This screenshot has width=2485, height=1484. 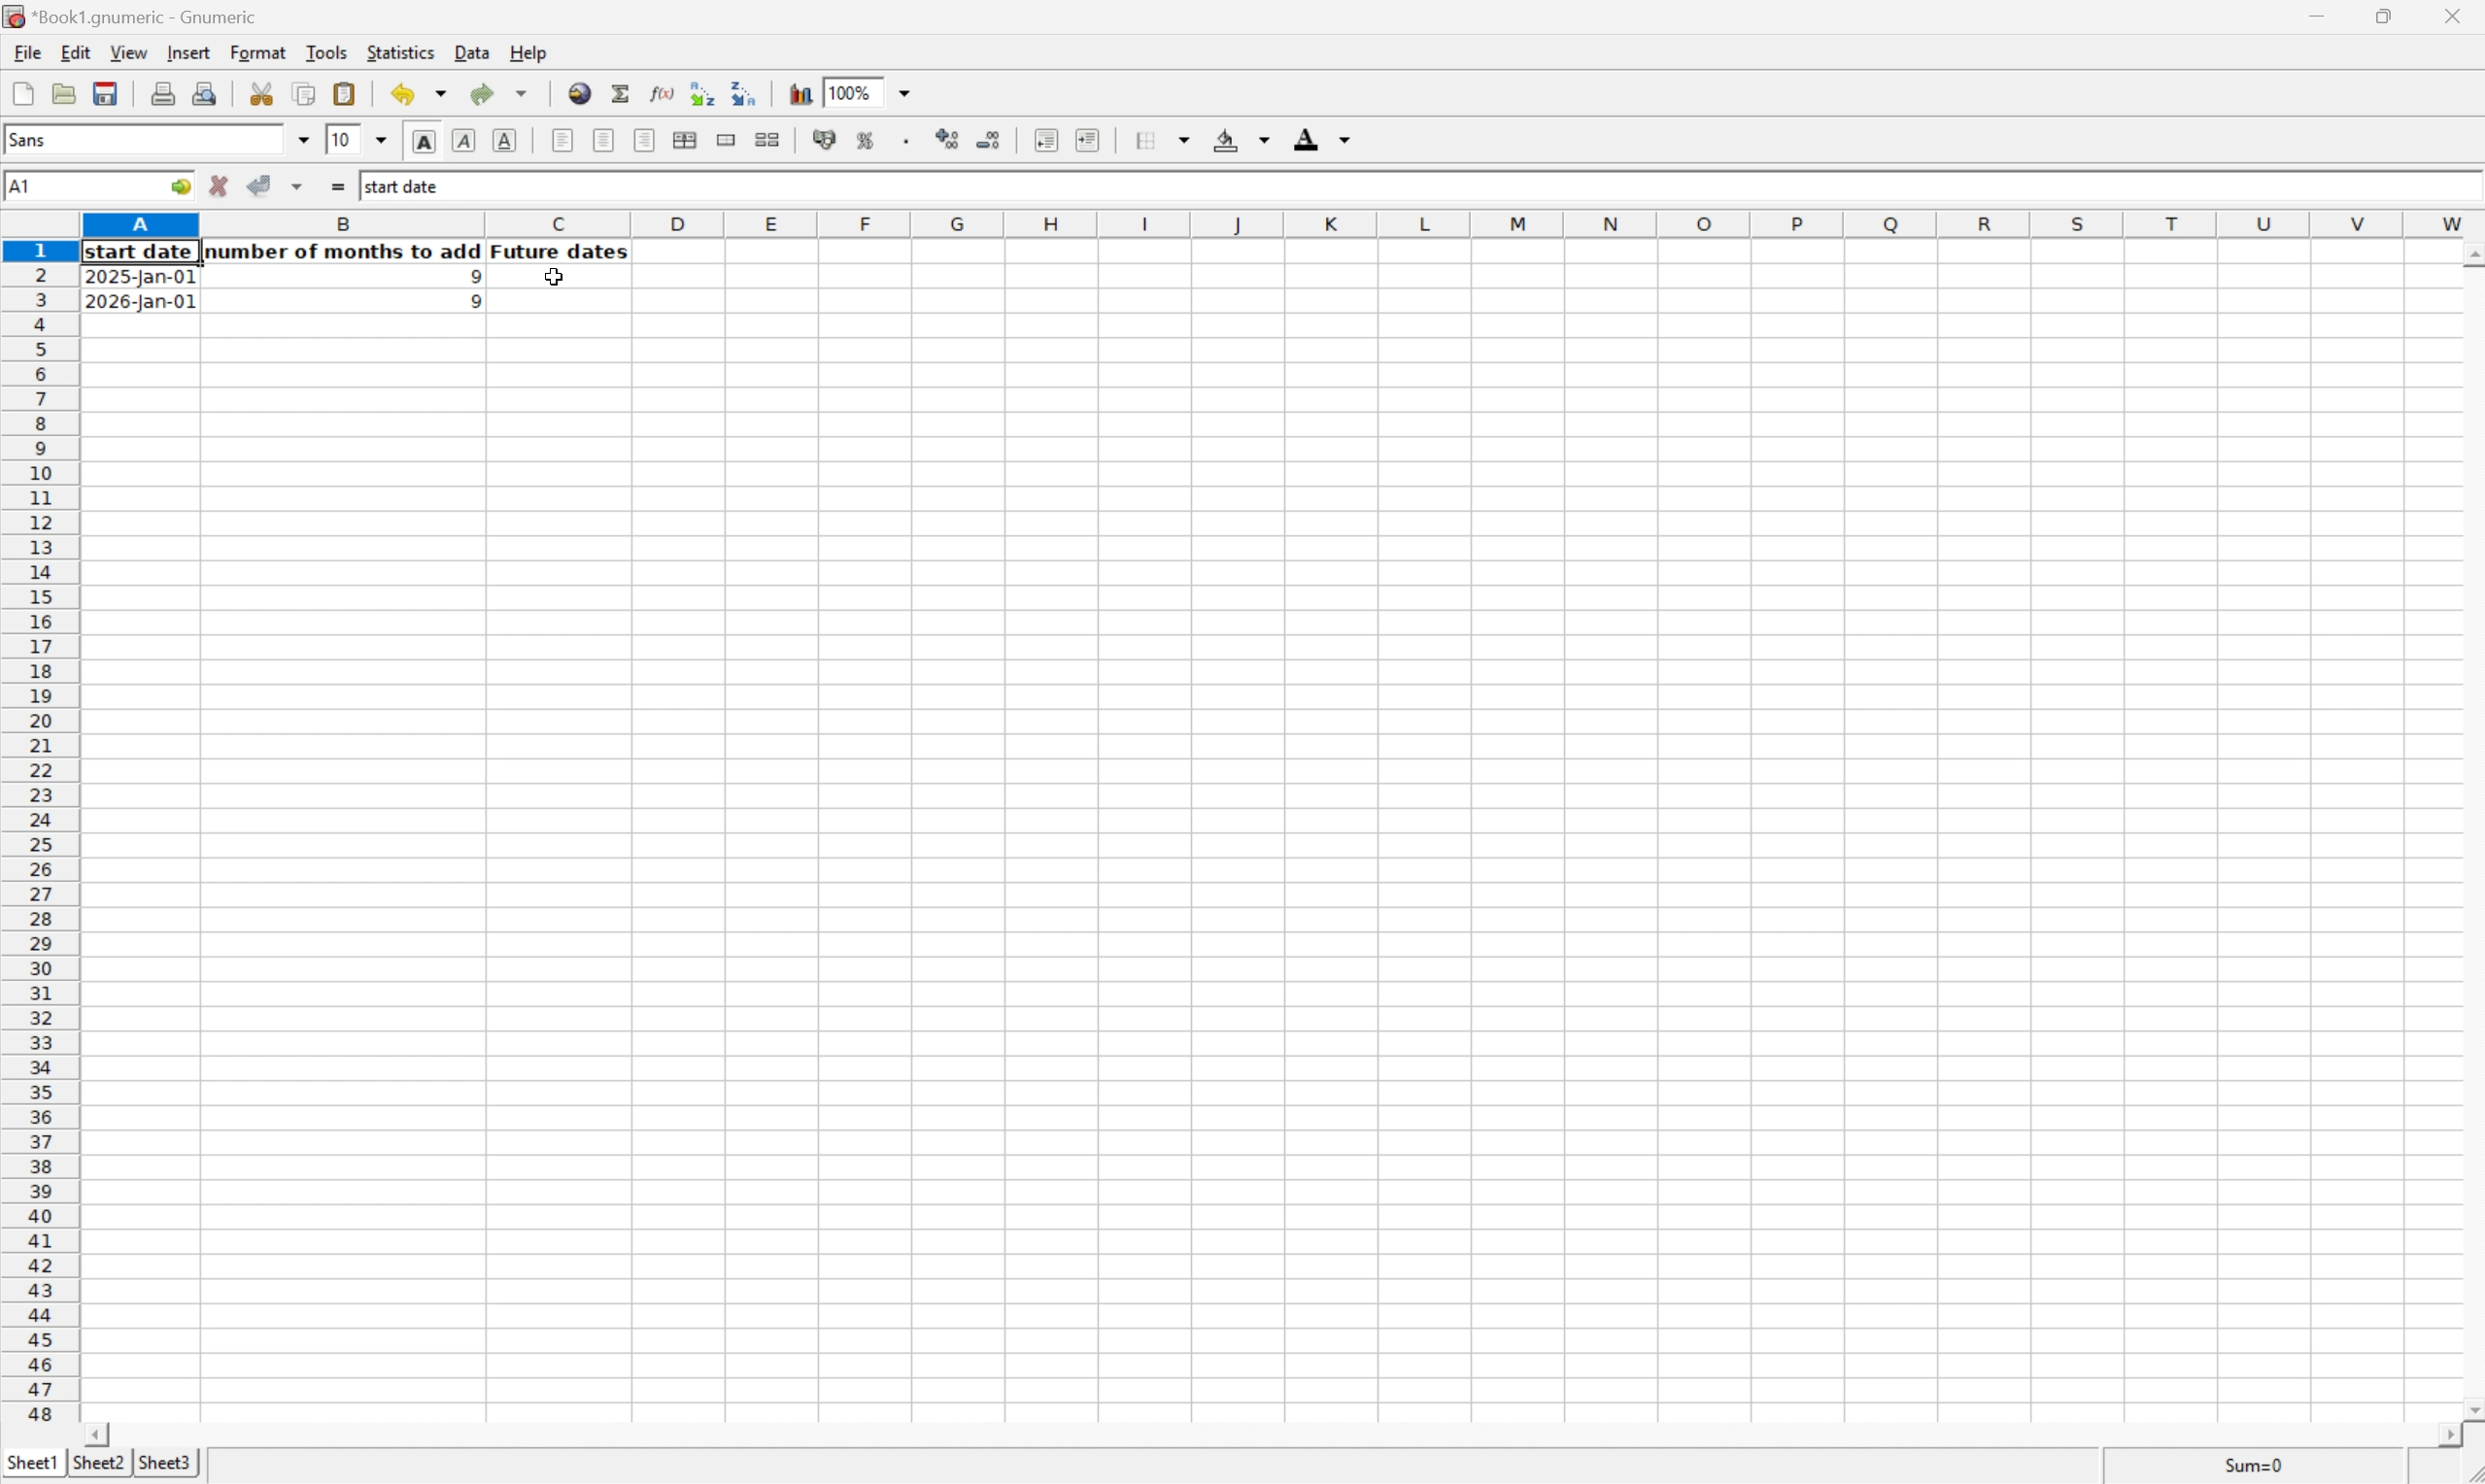 What do you see at coordinates (101, 1433) in the screenshot?
I see `Scroll Left` at bounding box center [101, 1433].